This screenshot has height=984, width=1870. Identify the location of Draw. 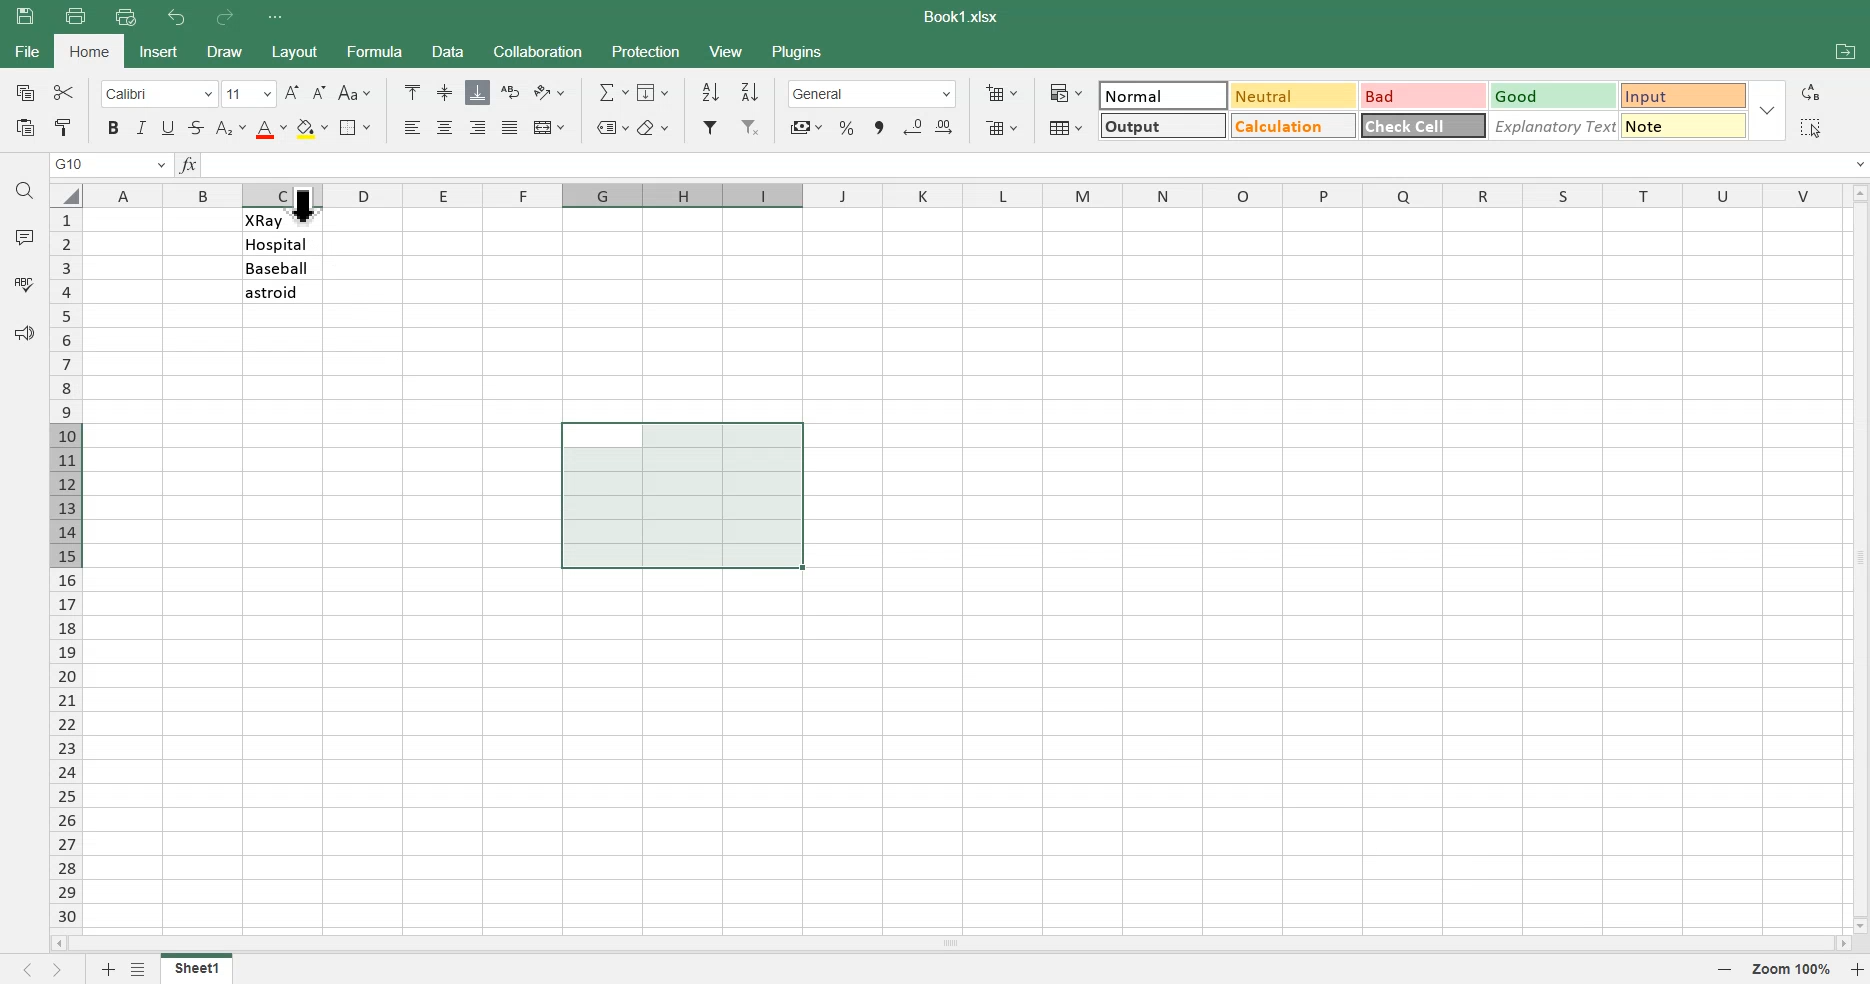
(222, 51).